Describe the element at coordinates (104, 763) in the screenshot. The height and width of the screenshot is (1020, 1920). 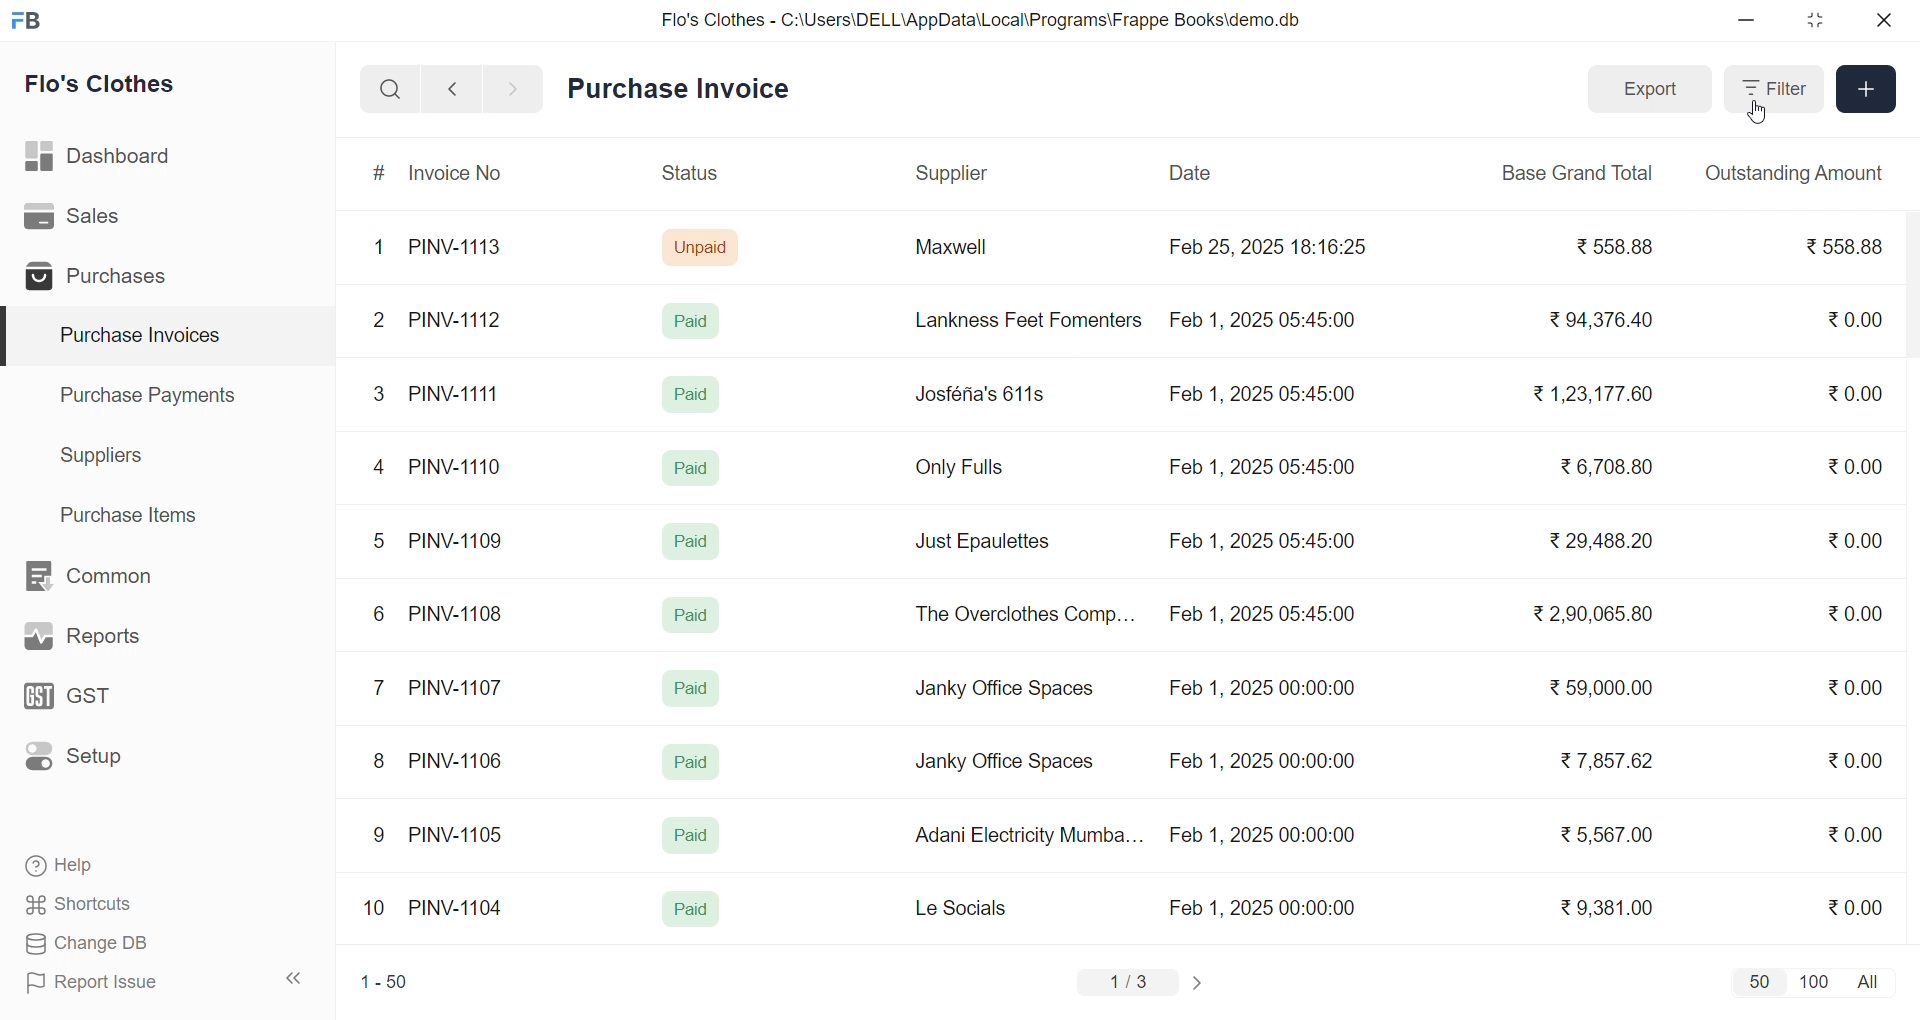
I see `Setup` at that location.